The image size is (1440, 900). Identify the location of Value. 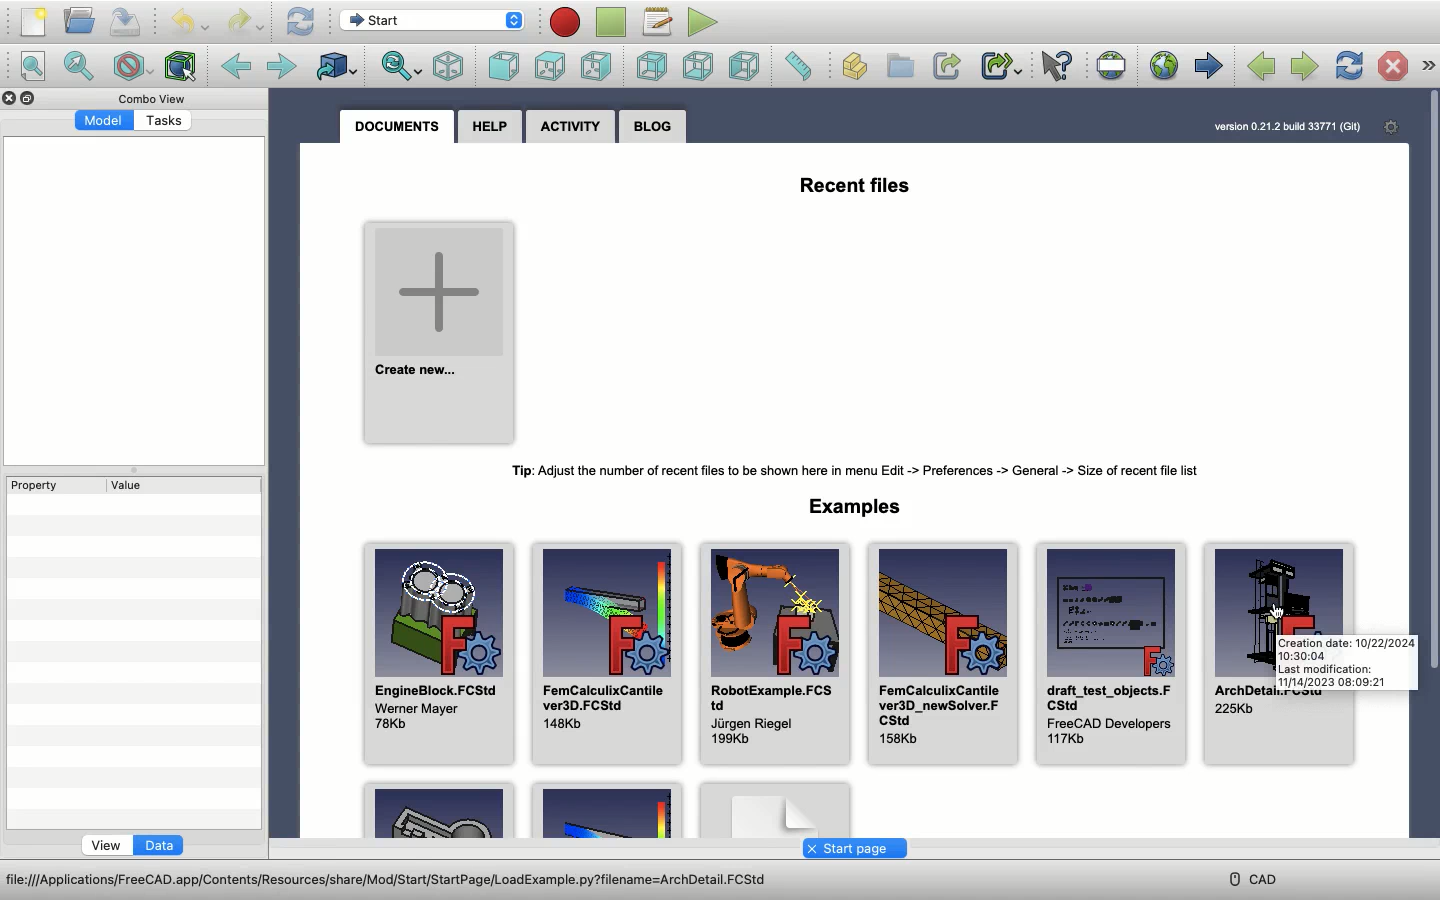
(134, 485).